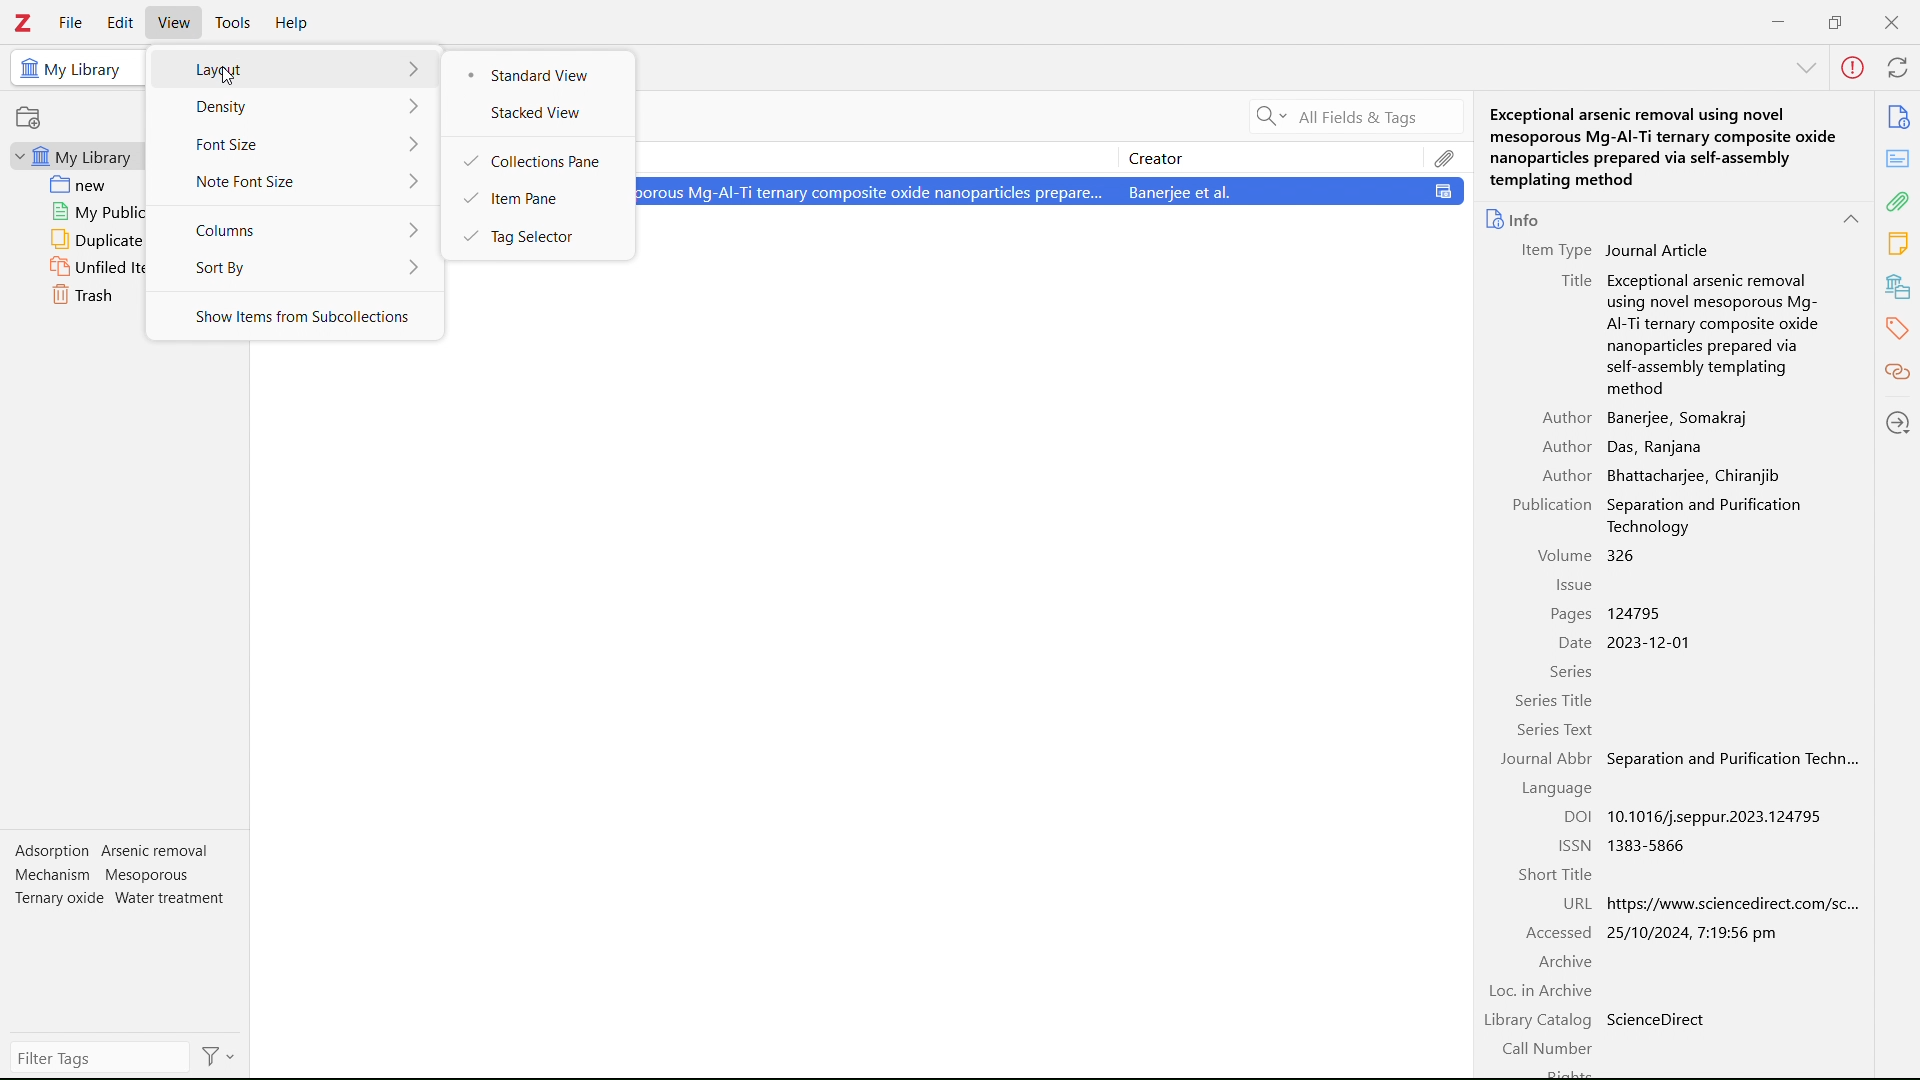  Describe the element at coordinates (1898, 244) in the screenshot. I see `notes` at that location.